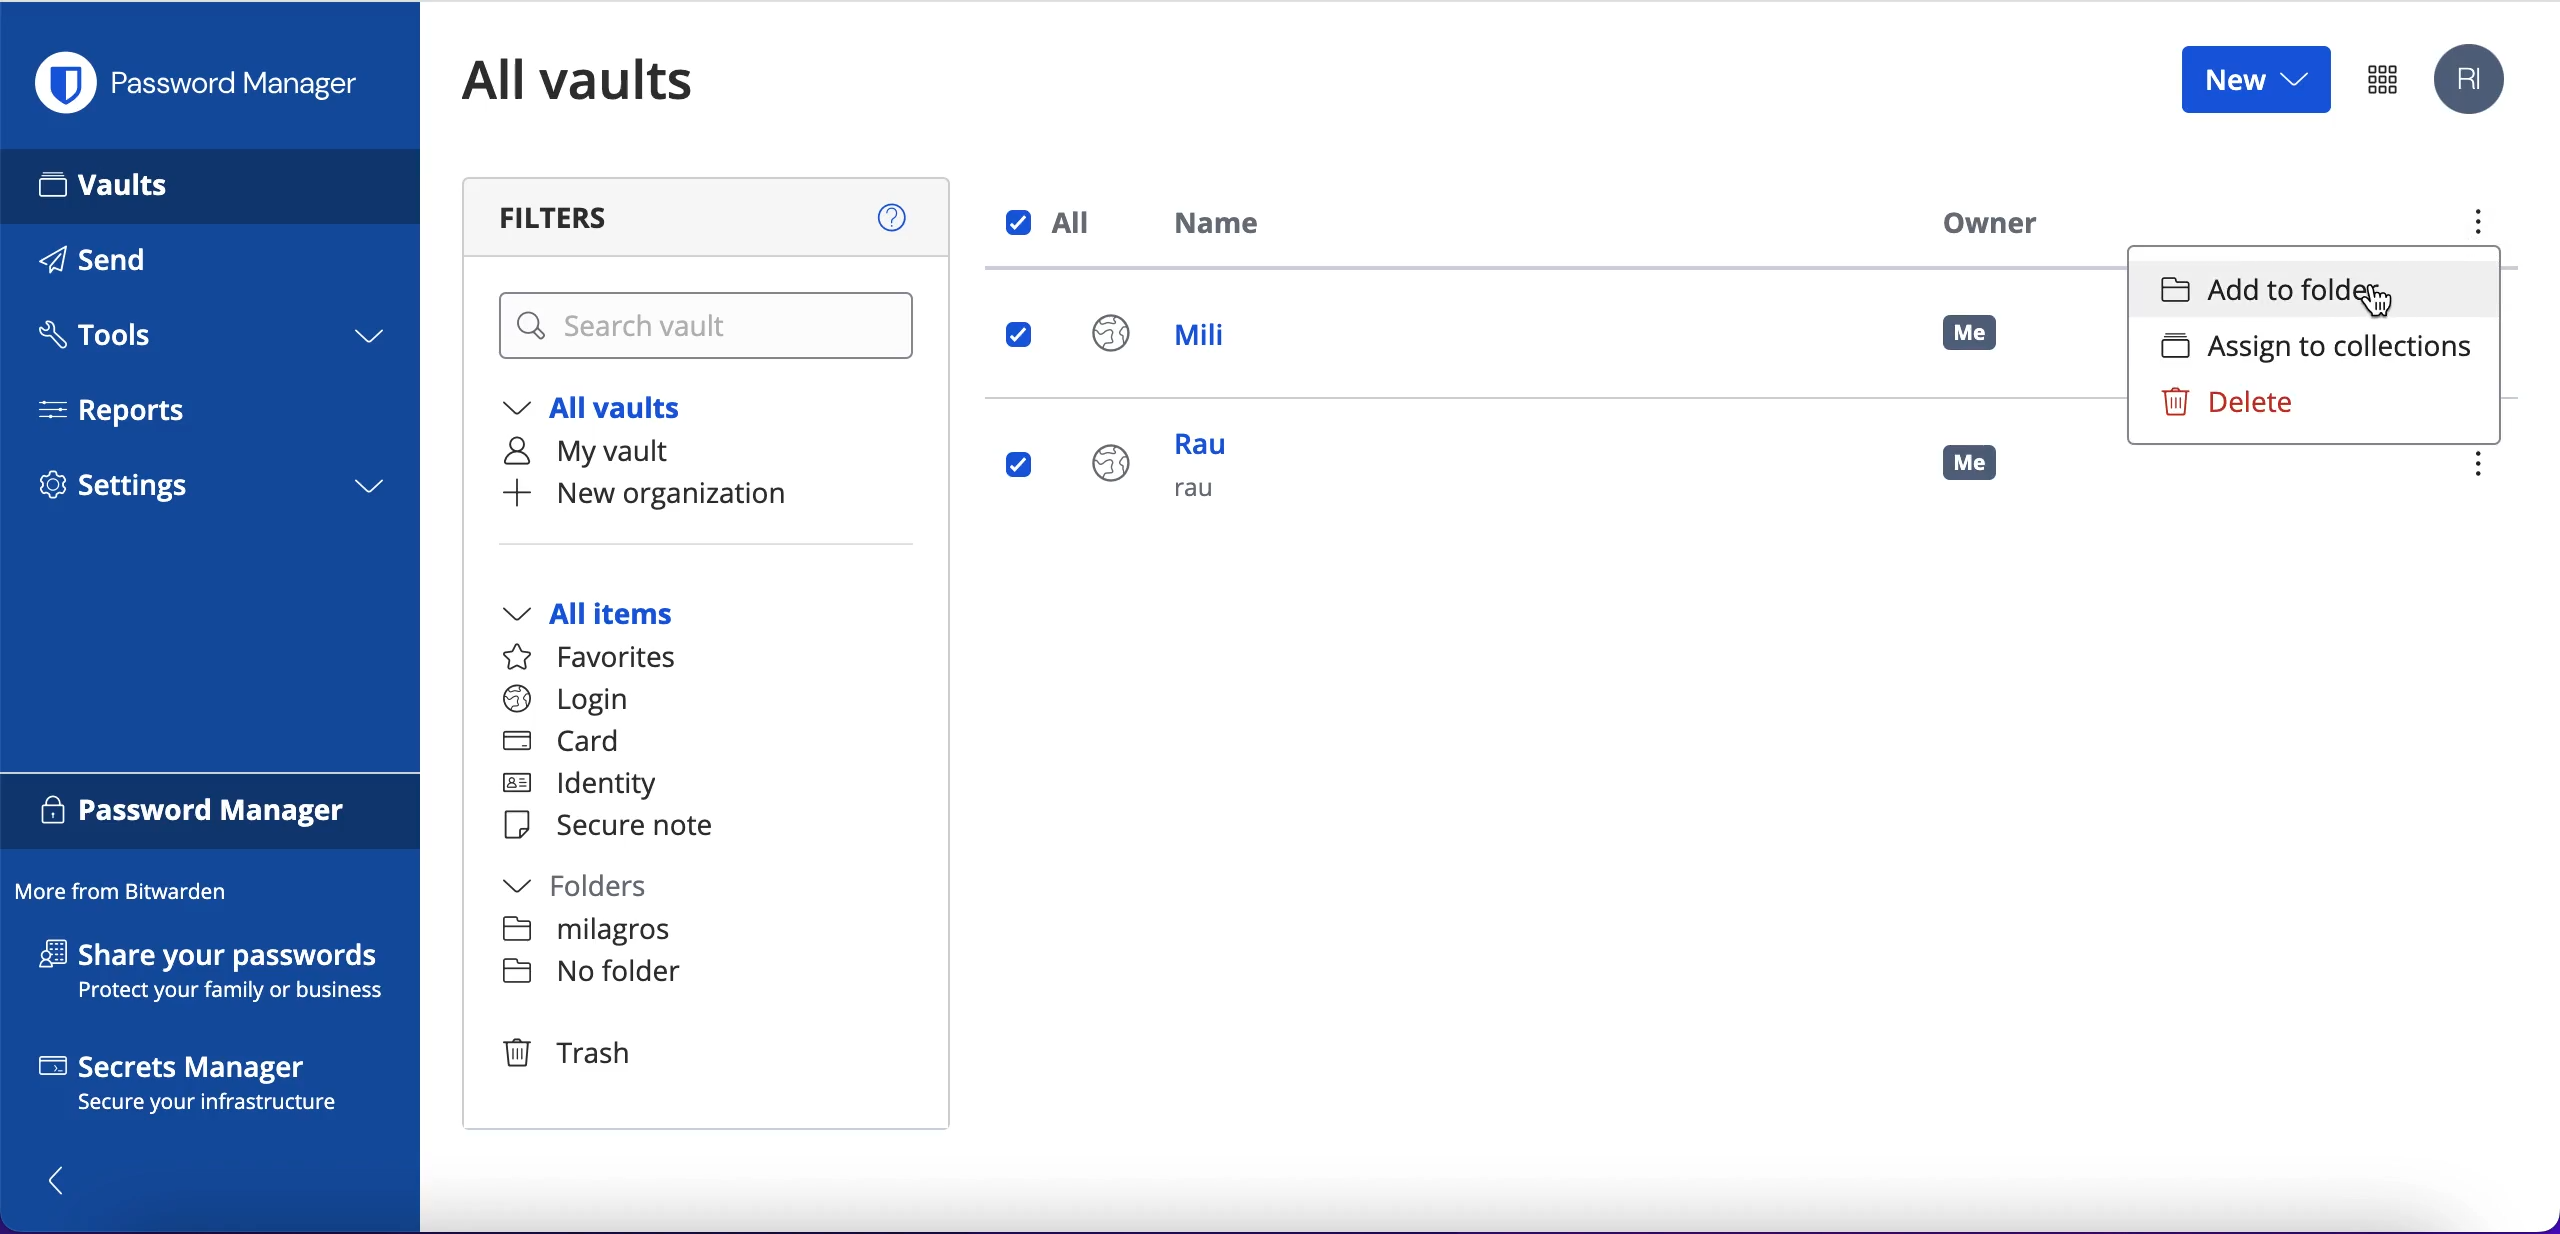 This screenshot has height=1234, width=2560. Describe the element at coordinates (1171, 478) in the screenshot. I see `rau rau` at that location.